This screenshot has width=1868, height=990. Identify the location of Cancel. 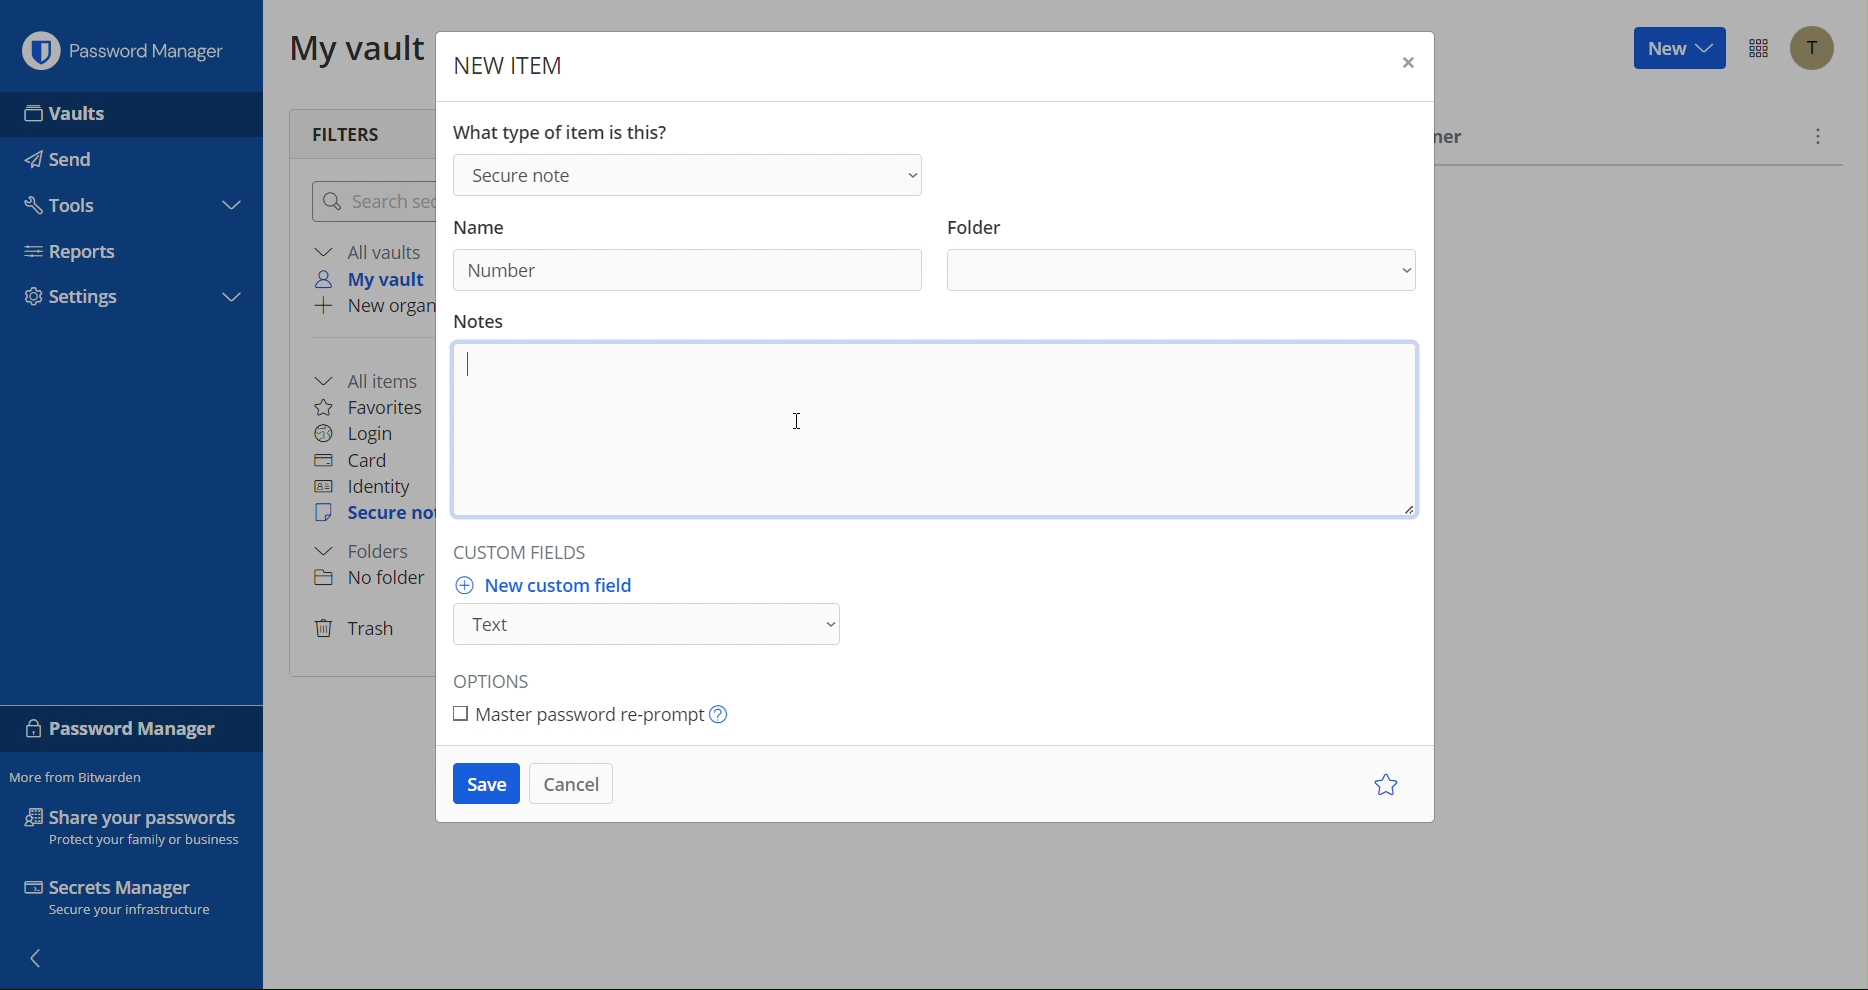
(576, 786).